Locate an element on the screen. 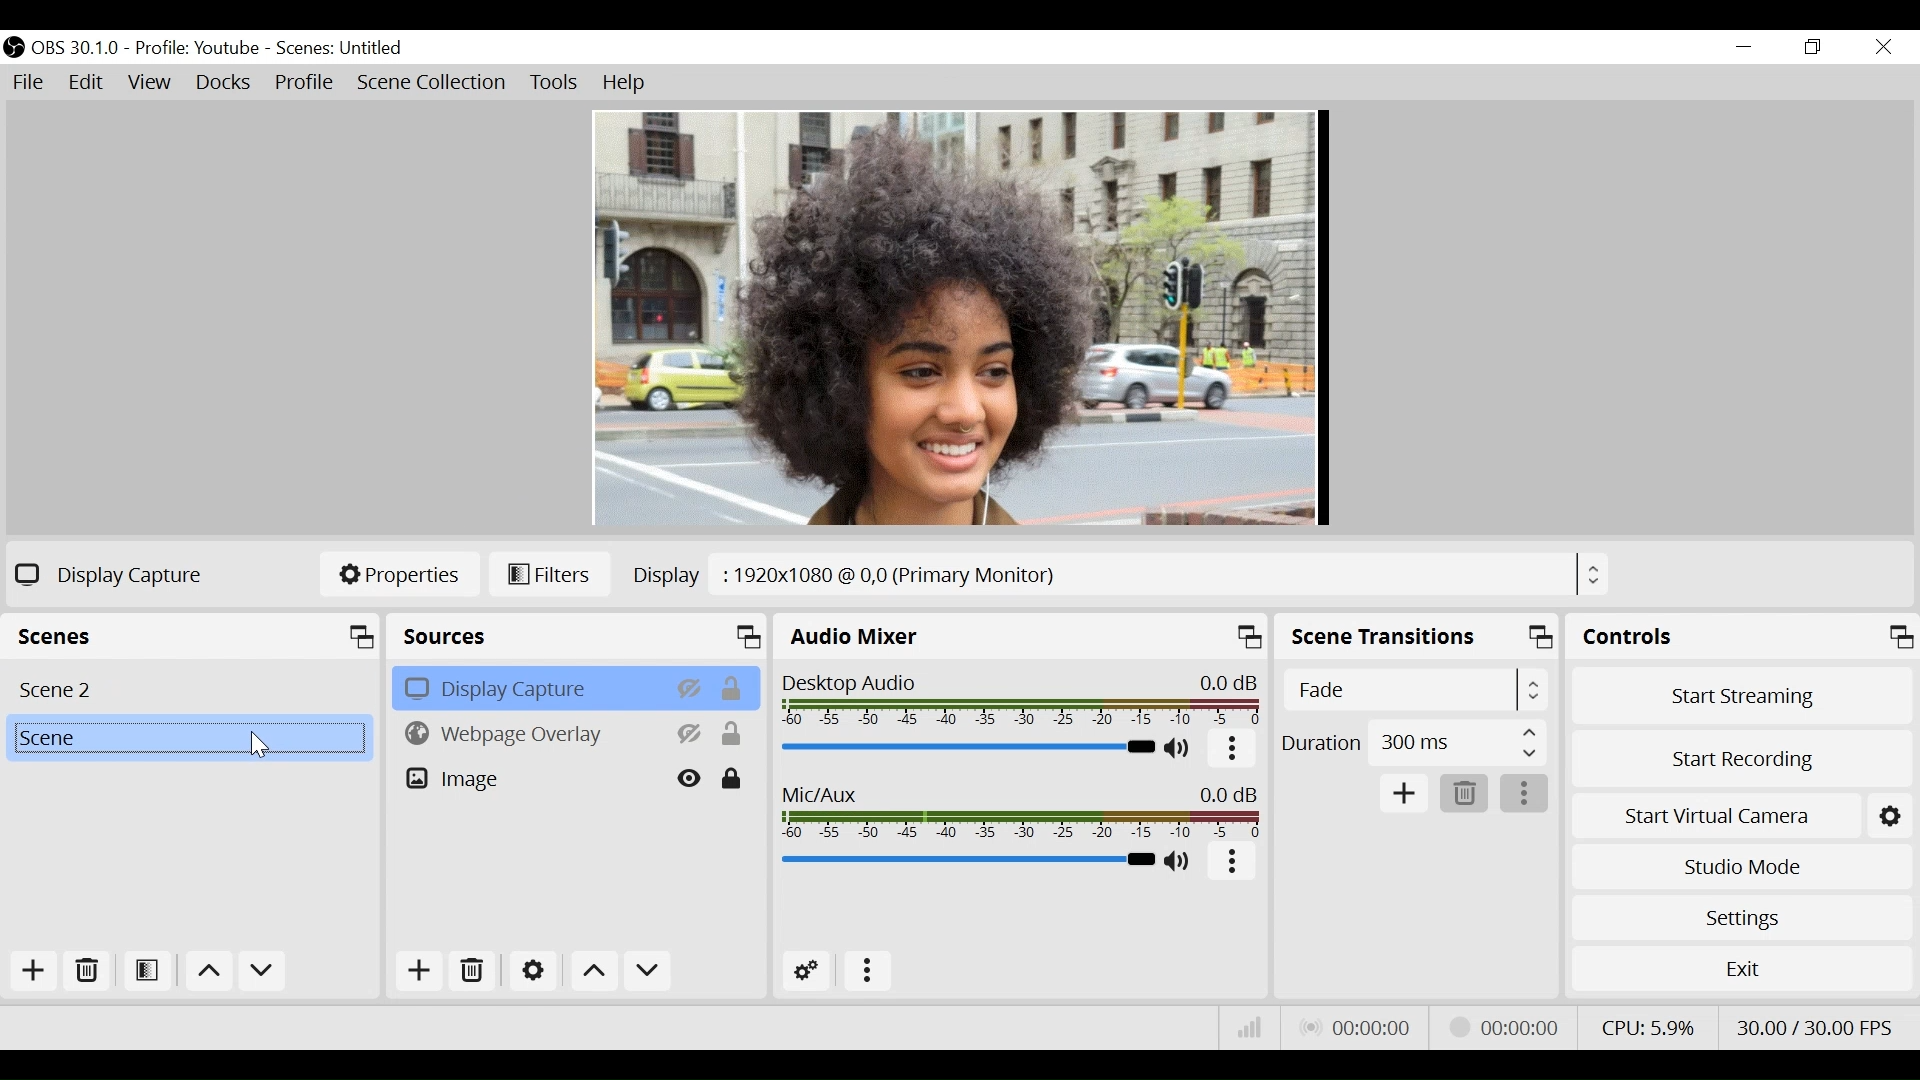  Scene is located at coordinates (190, 687).